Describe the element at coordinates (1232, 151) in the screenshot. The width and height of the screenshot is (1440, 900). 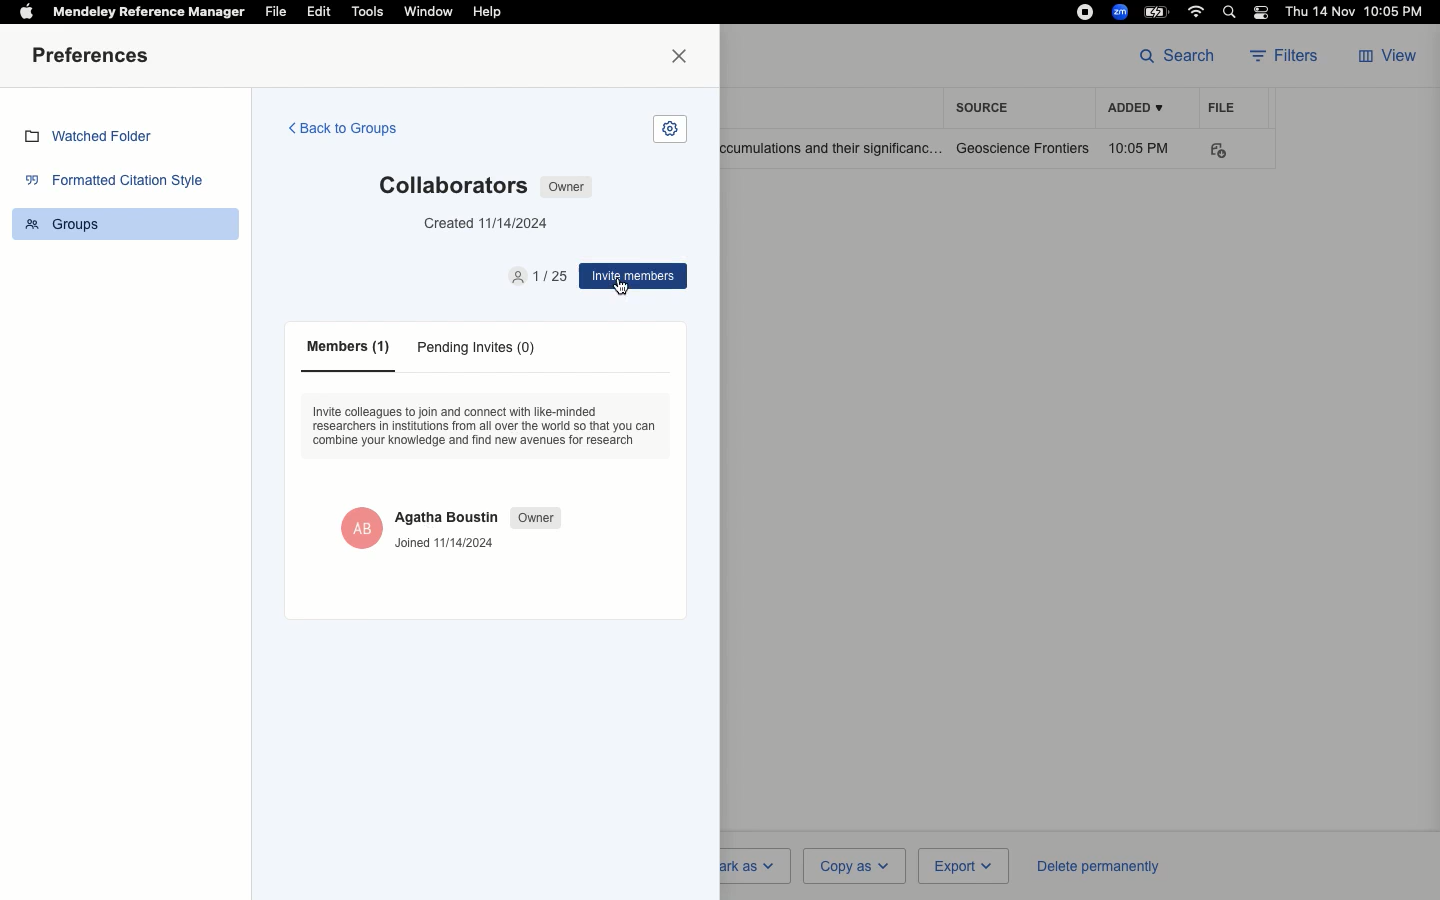
I see `PDF` at that location.